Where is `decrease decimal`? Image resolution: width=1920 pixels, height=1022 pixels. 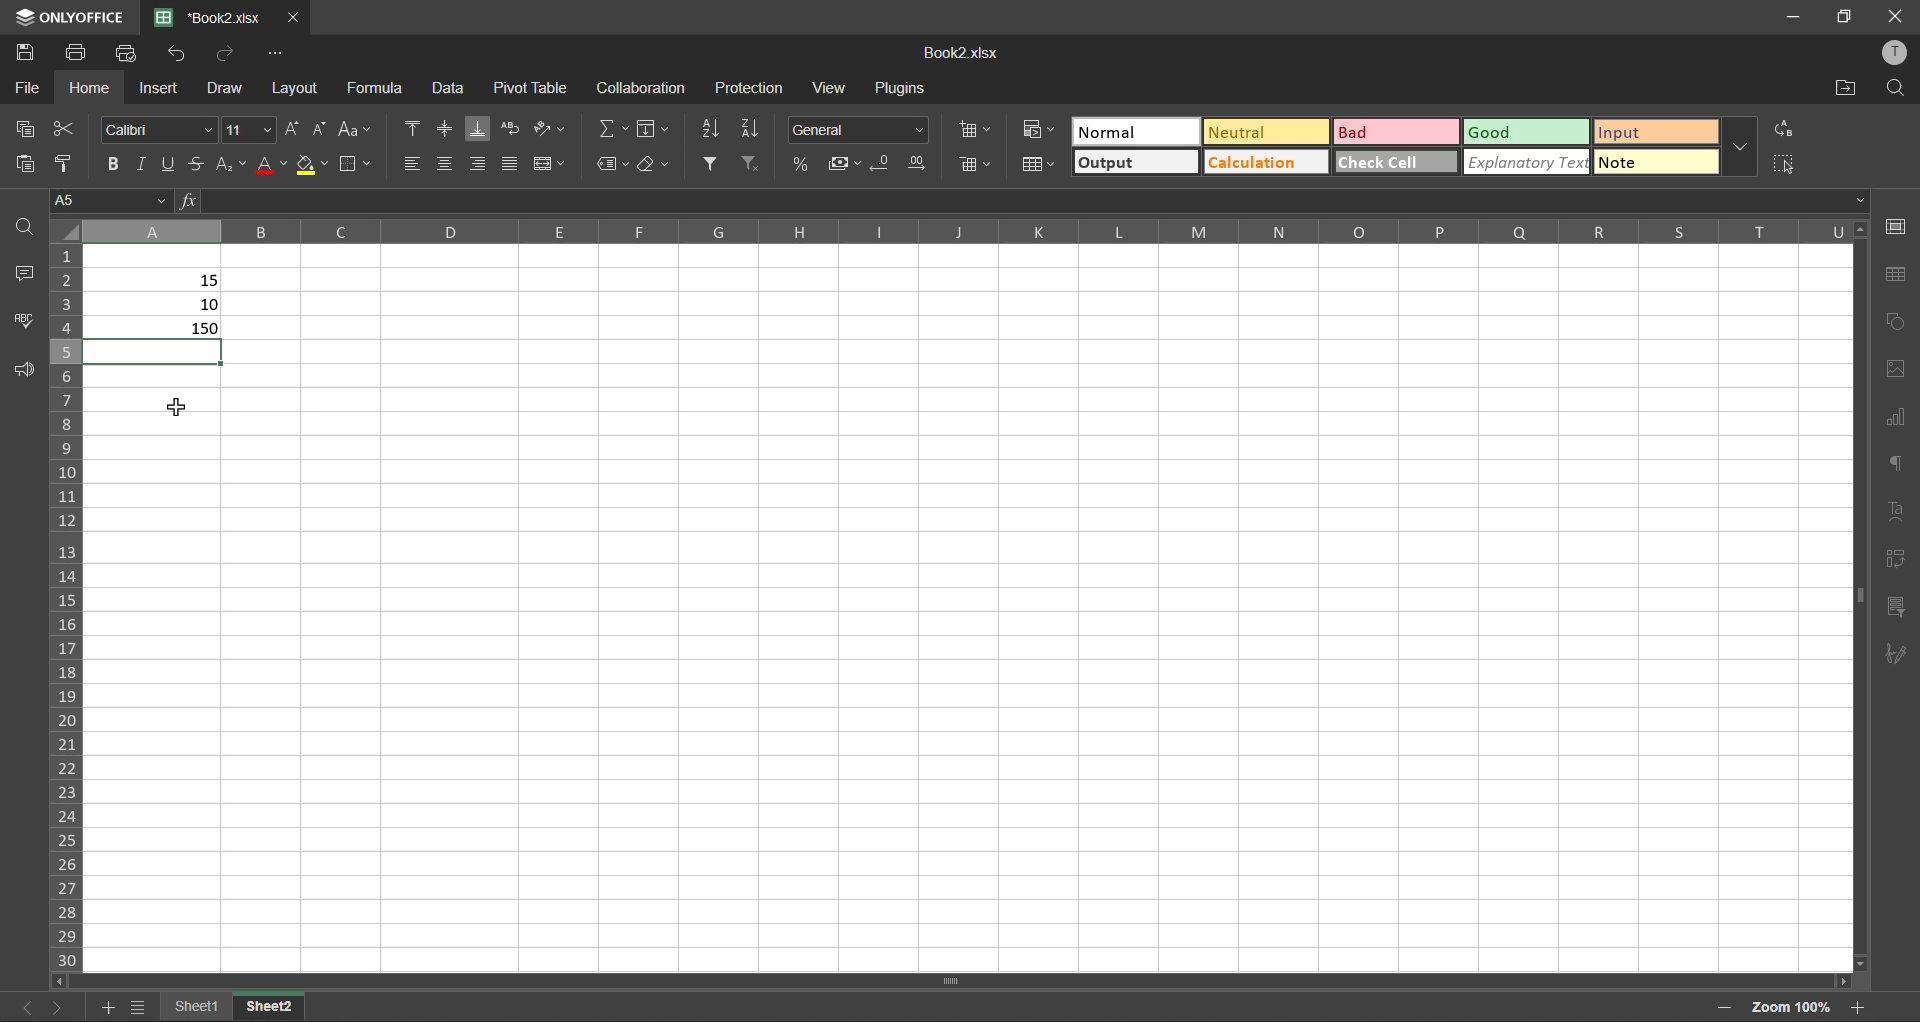 decrease decimal is located at coordinates (886, 164).